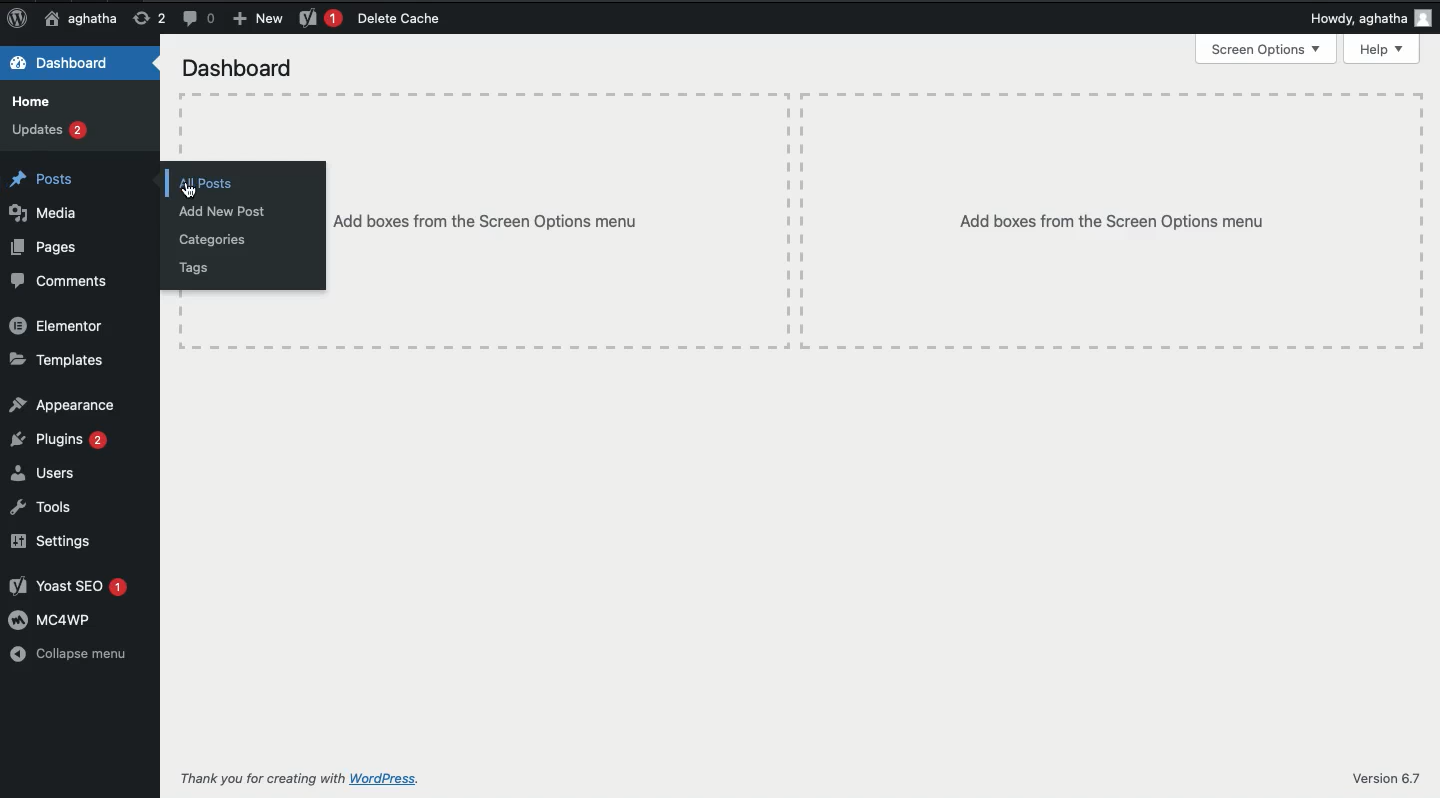 The width and height of the screenshot is (1440, 798). What do you see at coordinates (56, 359) in the screenshot?
I see `Templates` at bounding box center [56, 359].